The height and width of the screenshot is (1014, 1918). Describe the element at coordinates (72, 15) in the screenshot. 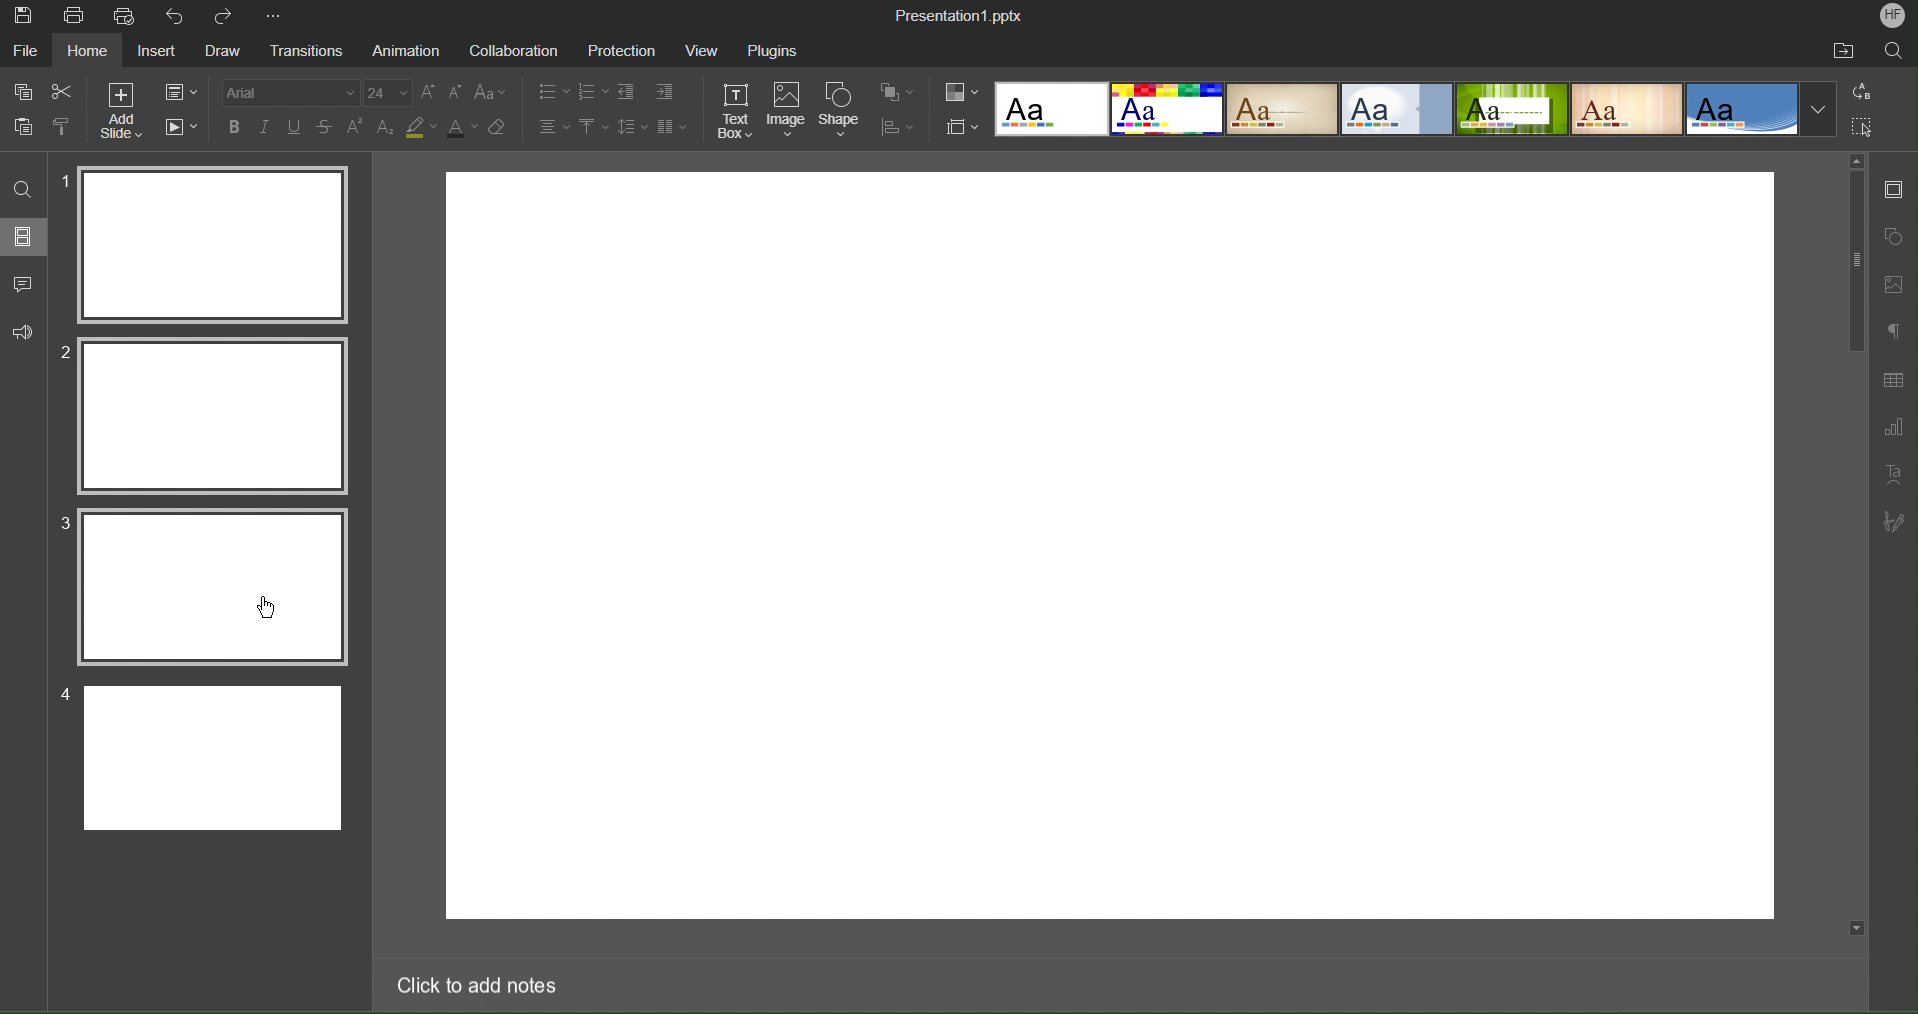

I see `Print` at that location.